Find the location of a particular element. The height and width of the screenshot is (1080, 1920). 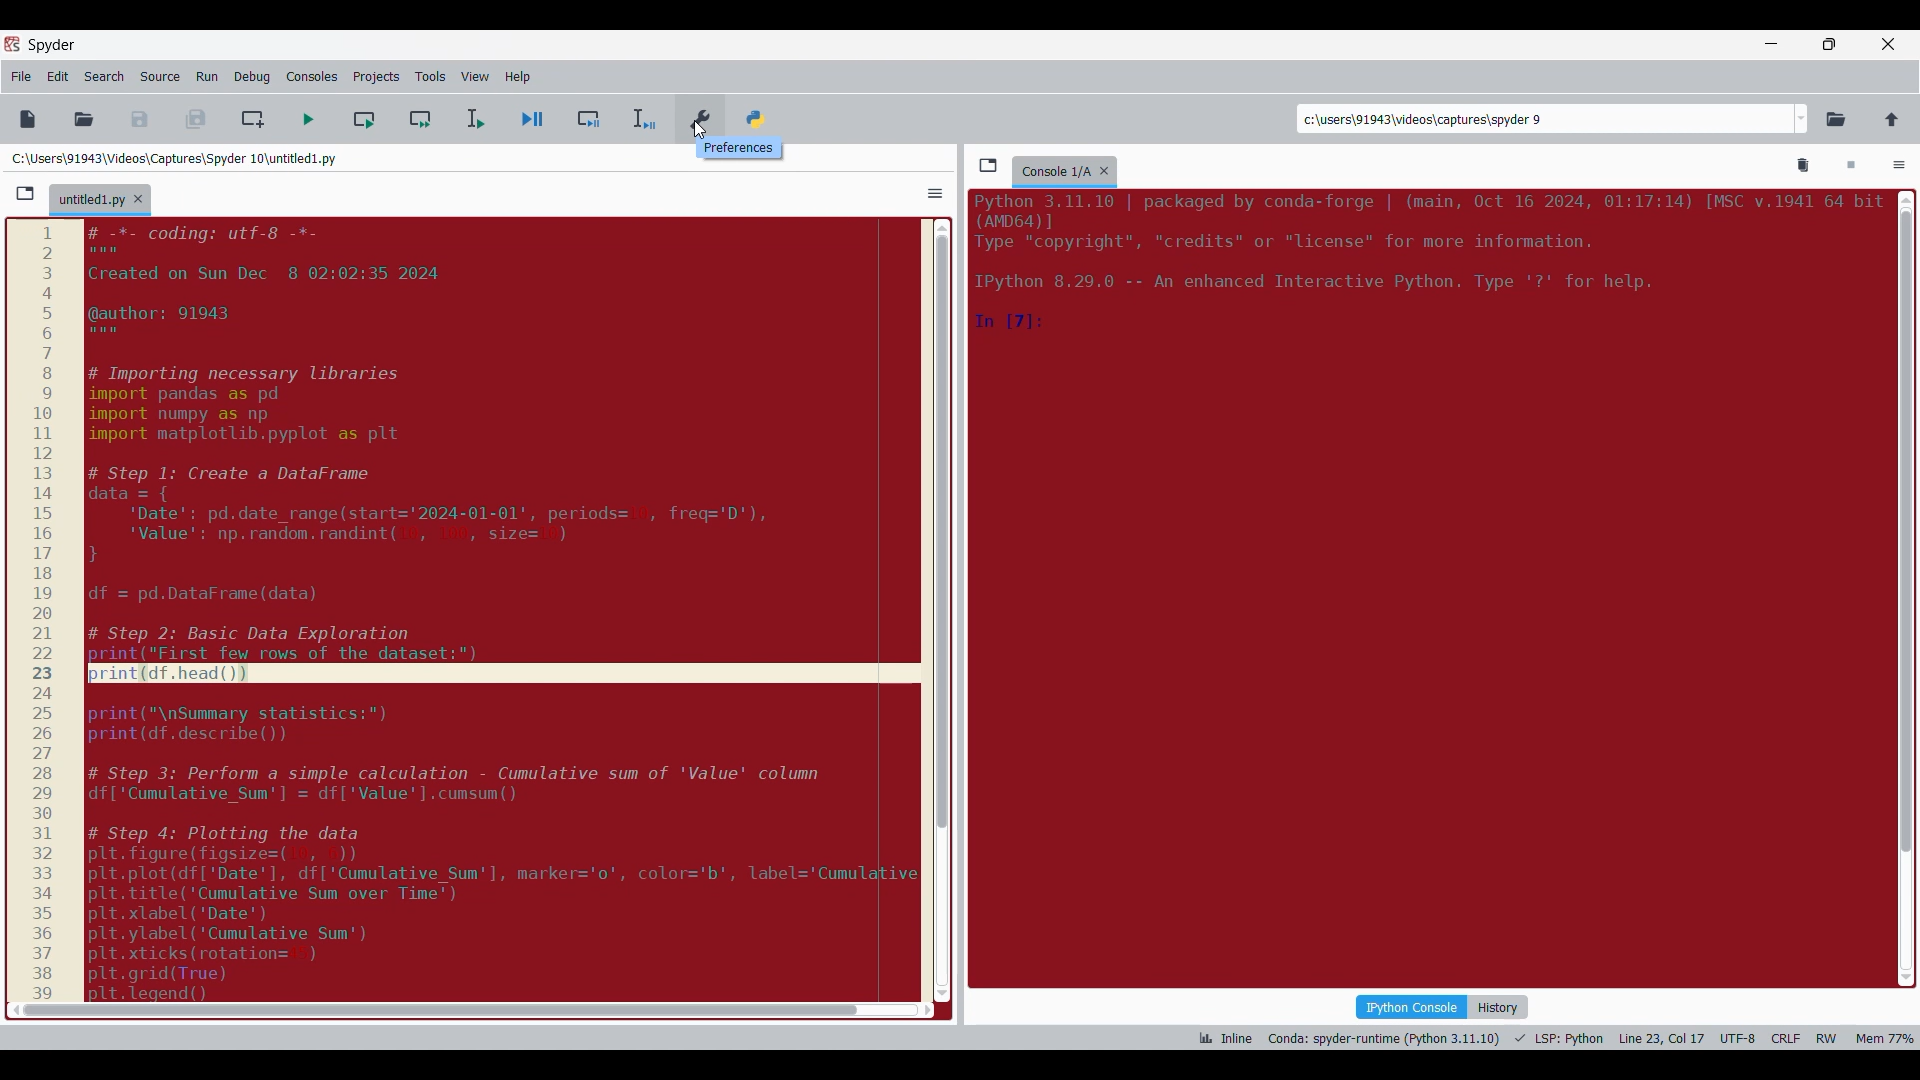

Close tab is located at coordinates (1888, 44).